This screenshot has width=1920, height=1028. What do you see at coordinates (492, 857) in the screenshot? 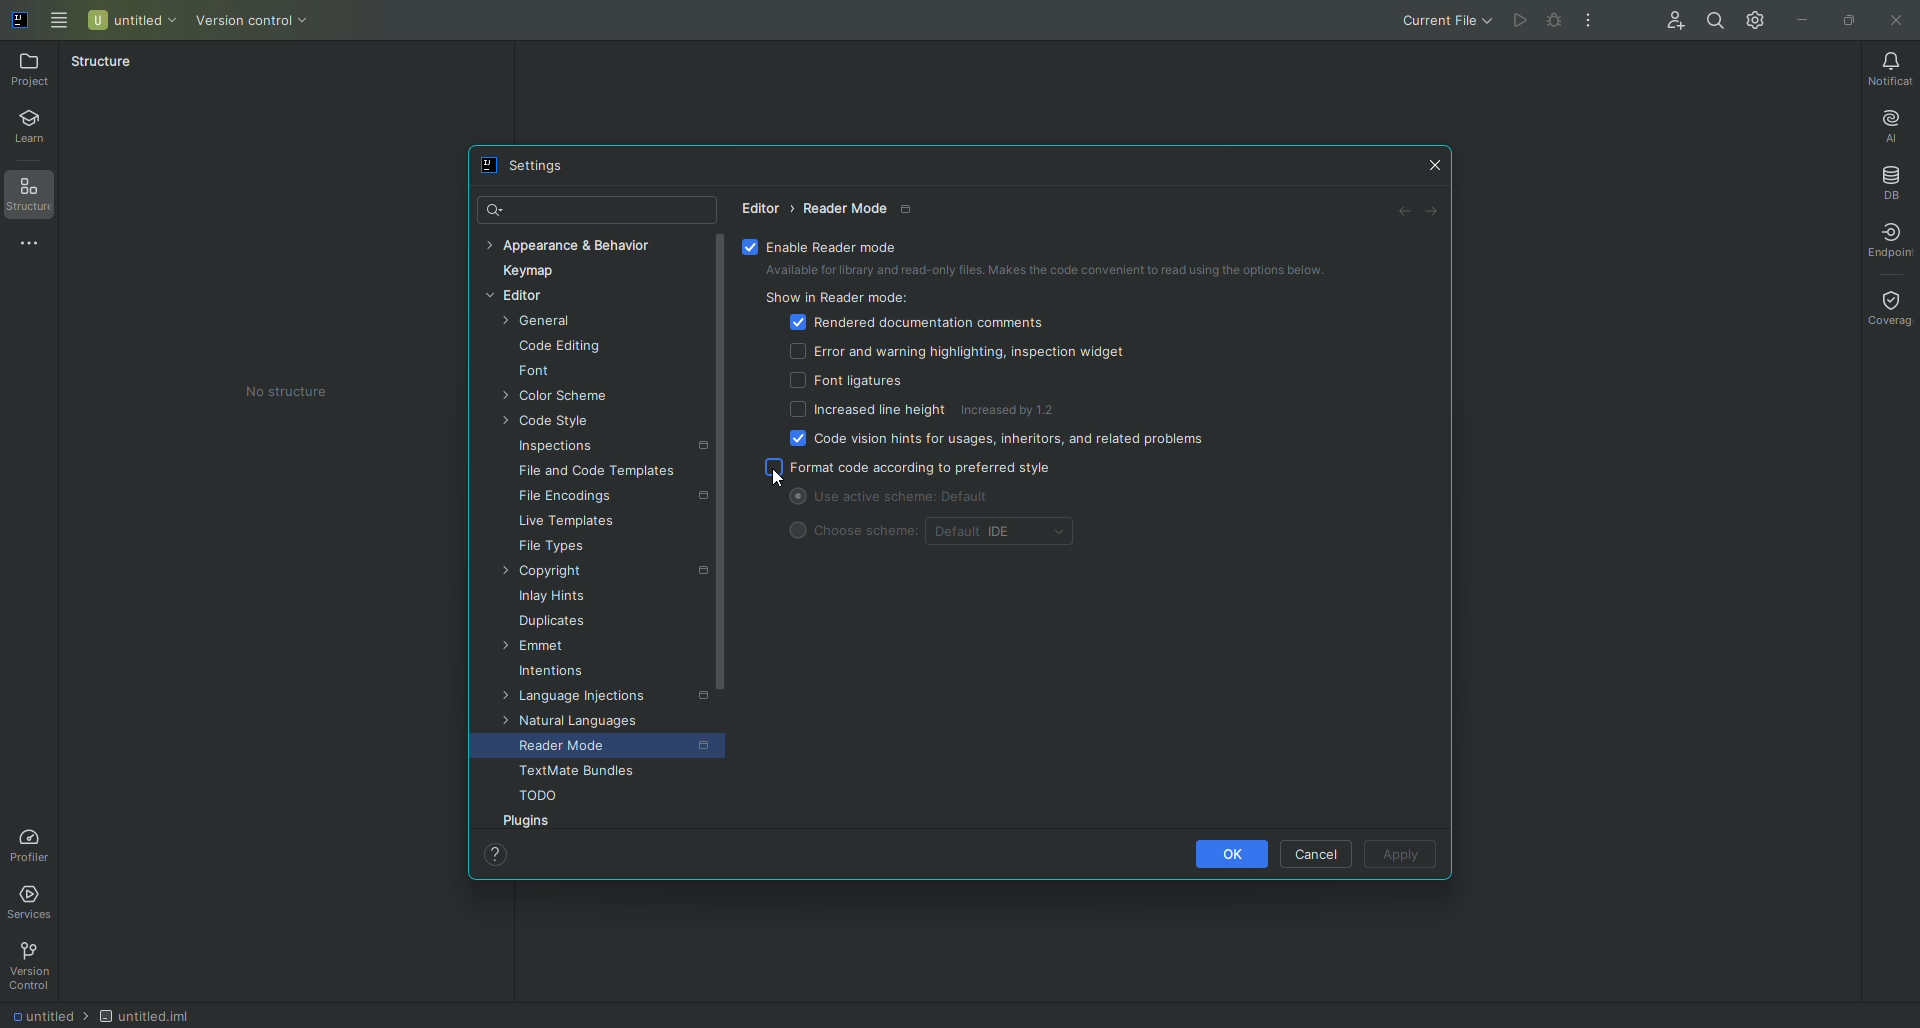
I see `Help` at bounding box center [492, 857].